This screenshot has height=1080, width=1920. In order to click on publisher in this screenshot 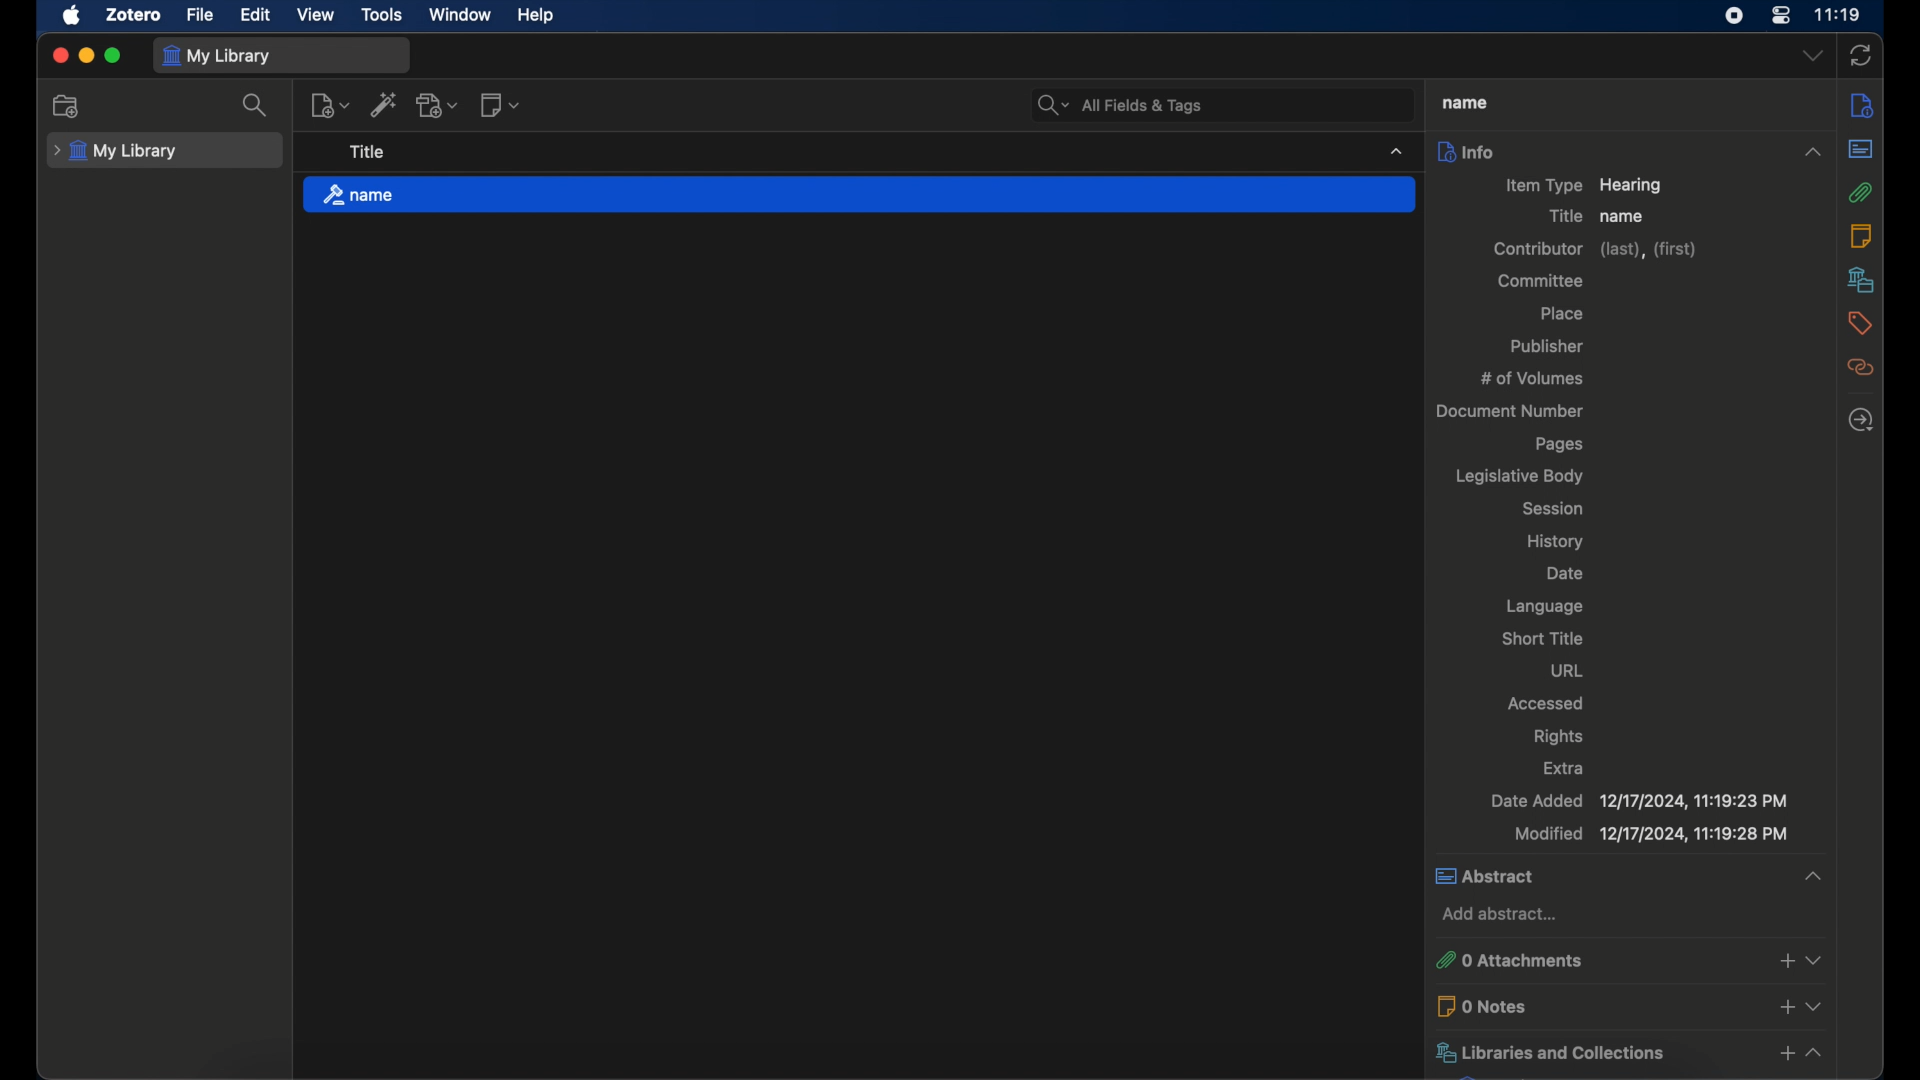, I will do `click(1549, 347)`.